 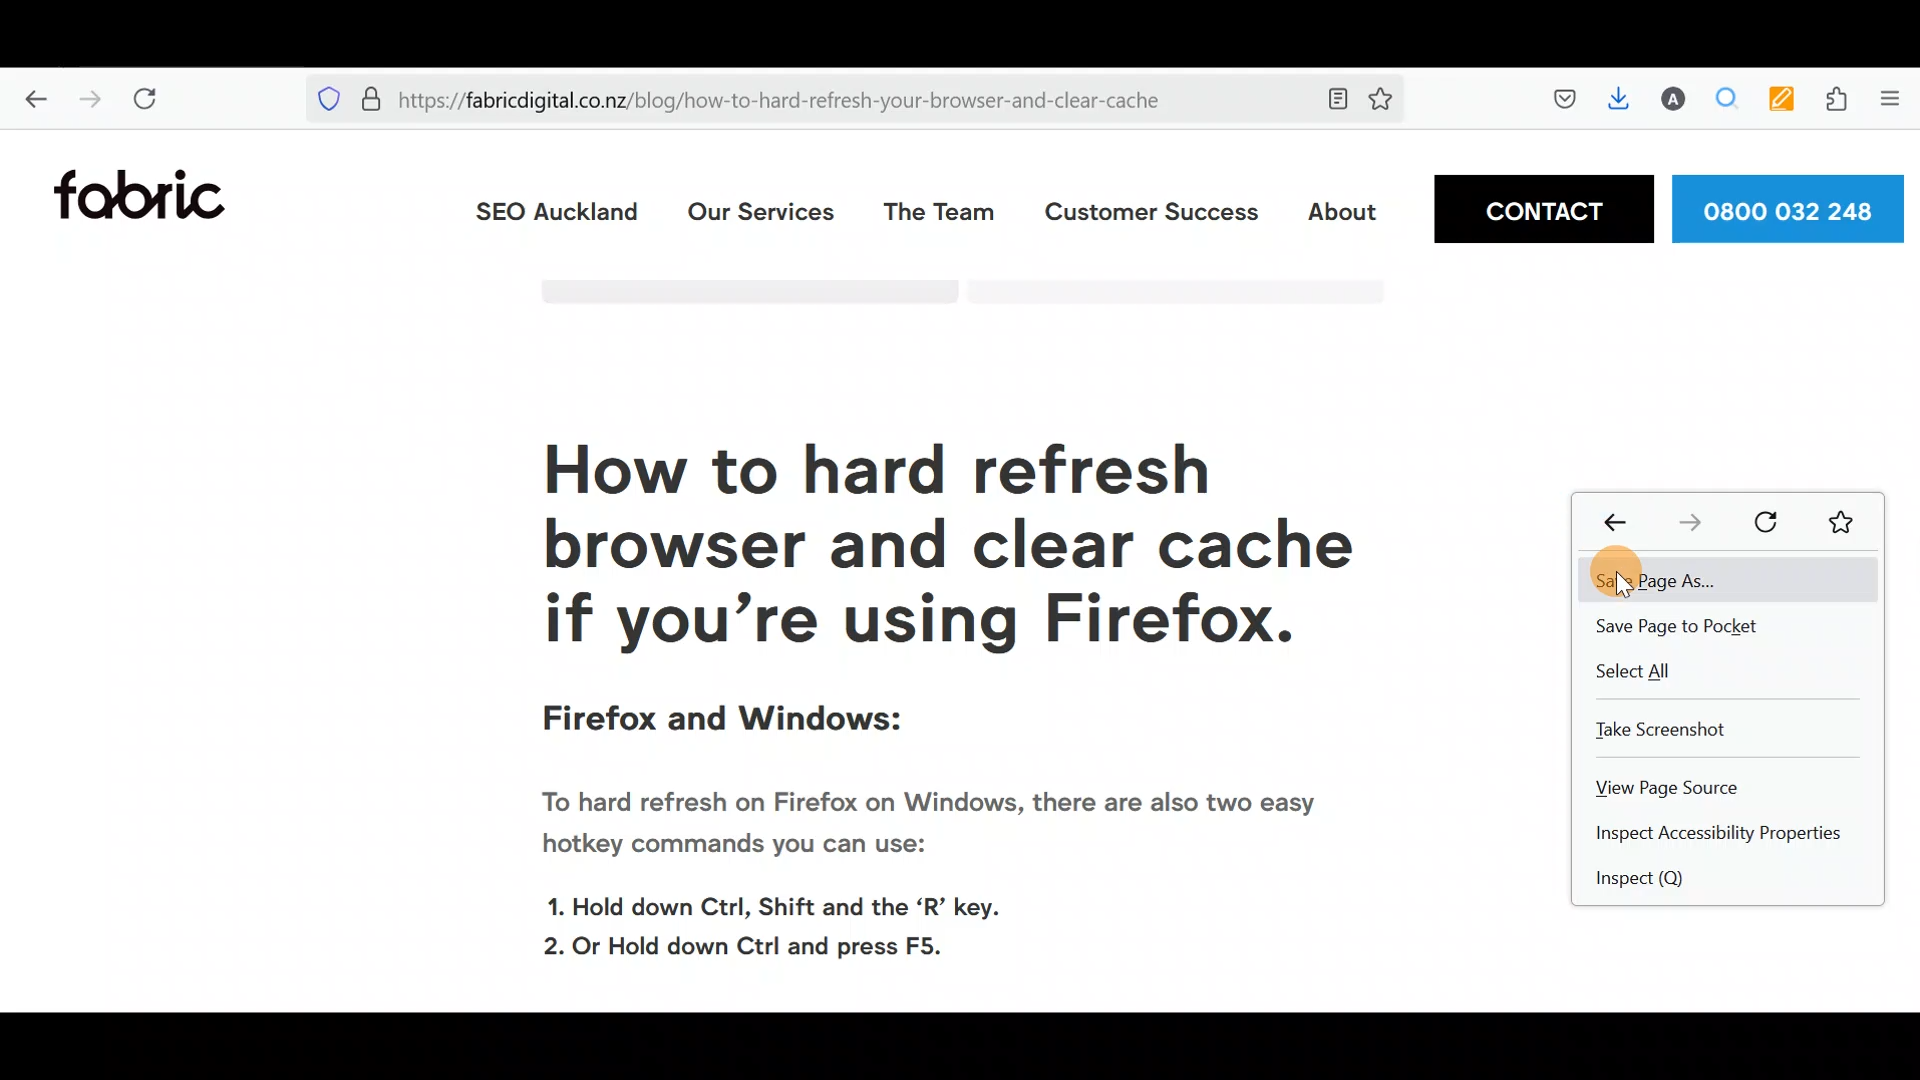 I want to click on Go forward one page, so click(x=86, y=100).